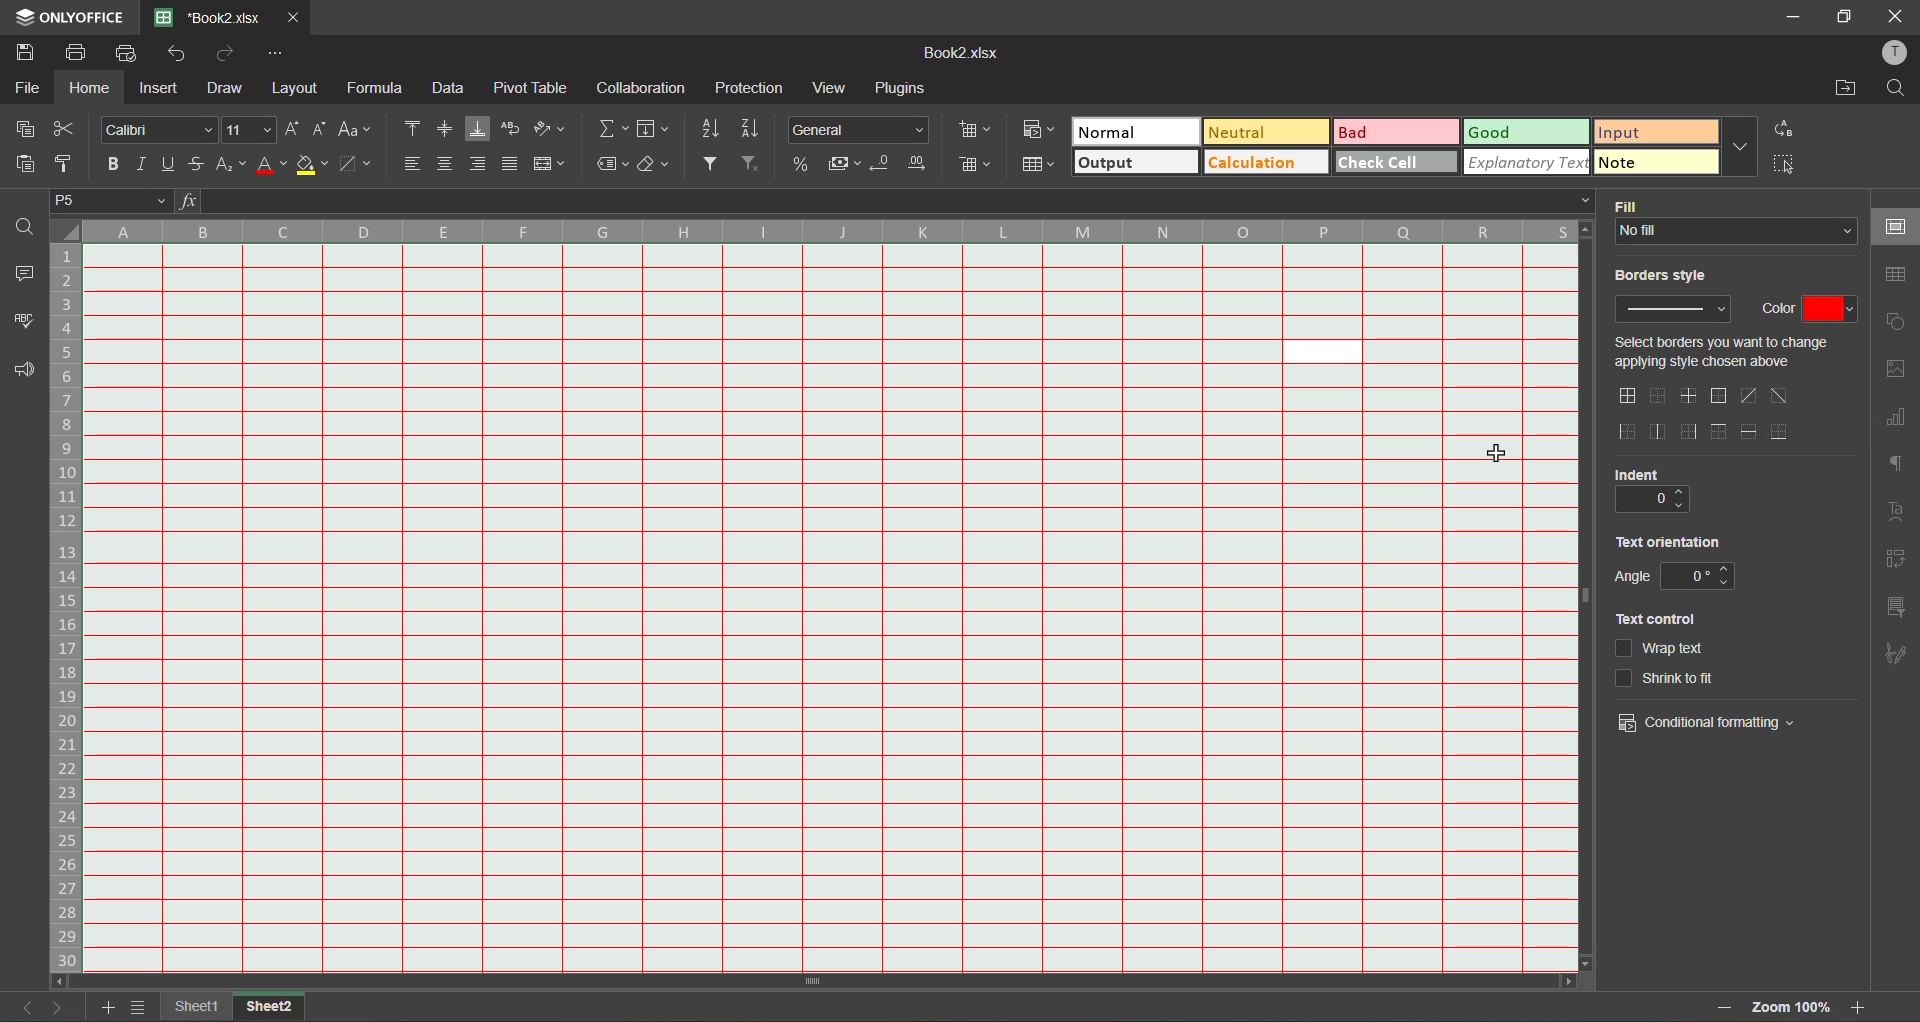 This screenshot has width=1920, height=1022. Describe the element at coordinates (1859, 1007) in the screenshot. I see `zoom in` at that location.